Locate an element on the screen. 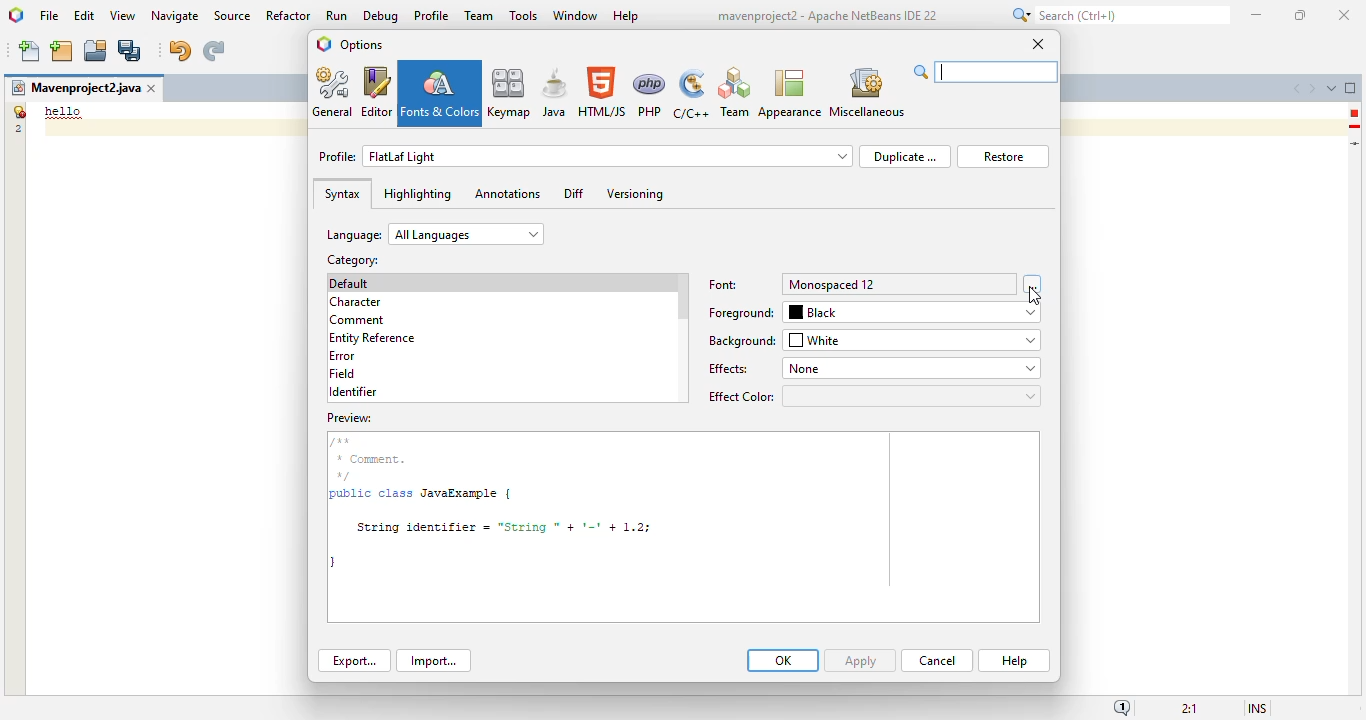  character is located at coordinates (355, 302).